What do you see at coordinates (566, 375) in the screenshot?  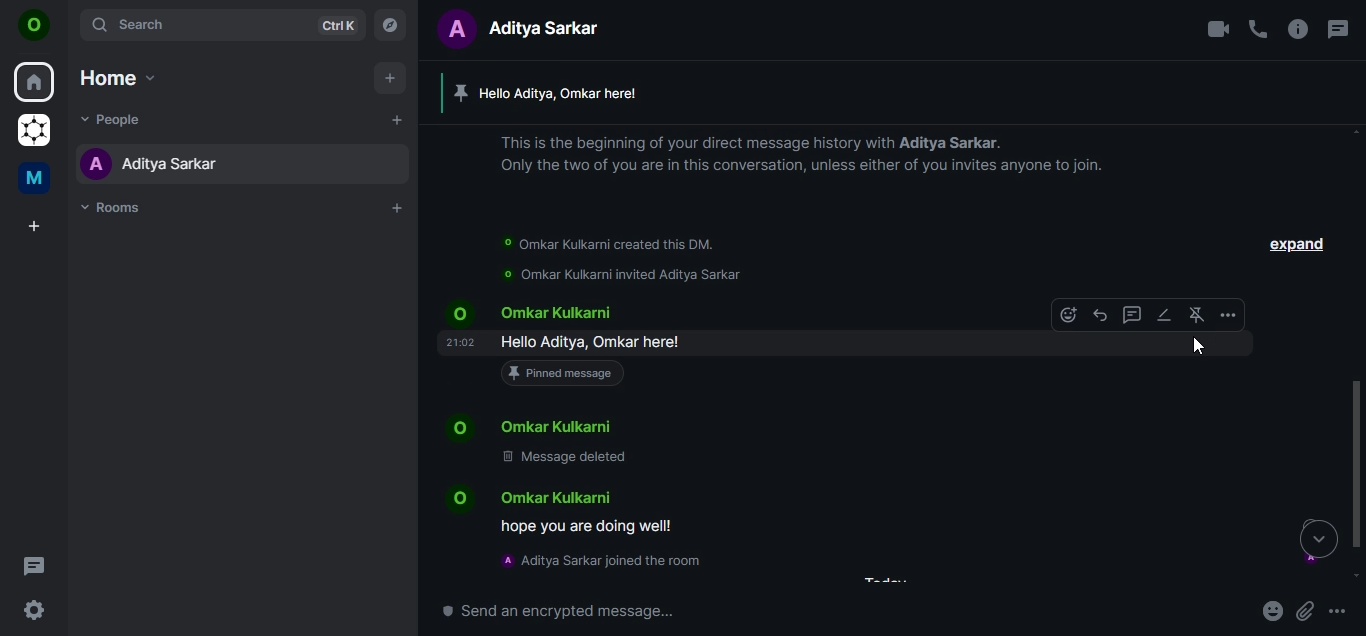 I see `pinned message` at bounding box center [566, 375].